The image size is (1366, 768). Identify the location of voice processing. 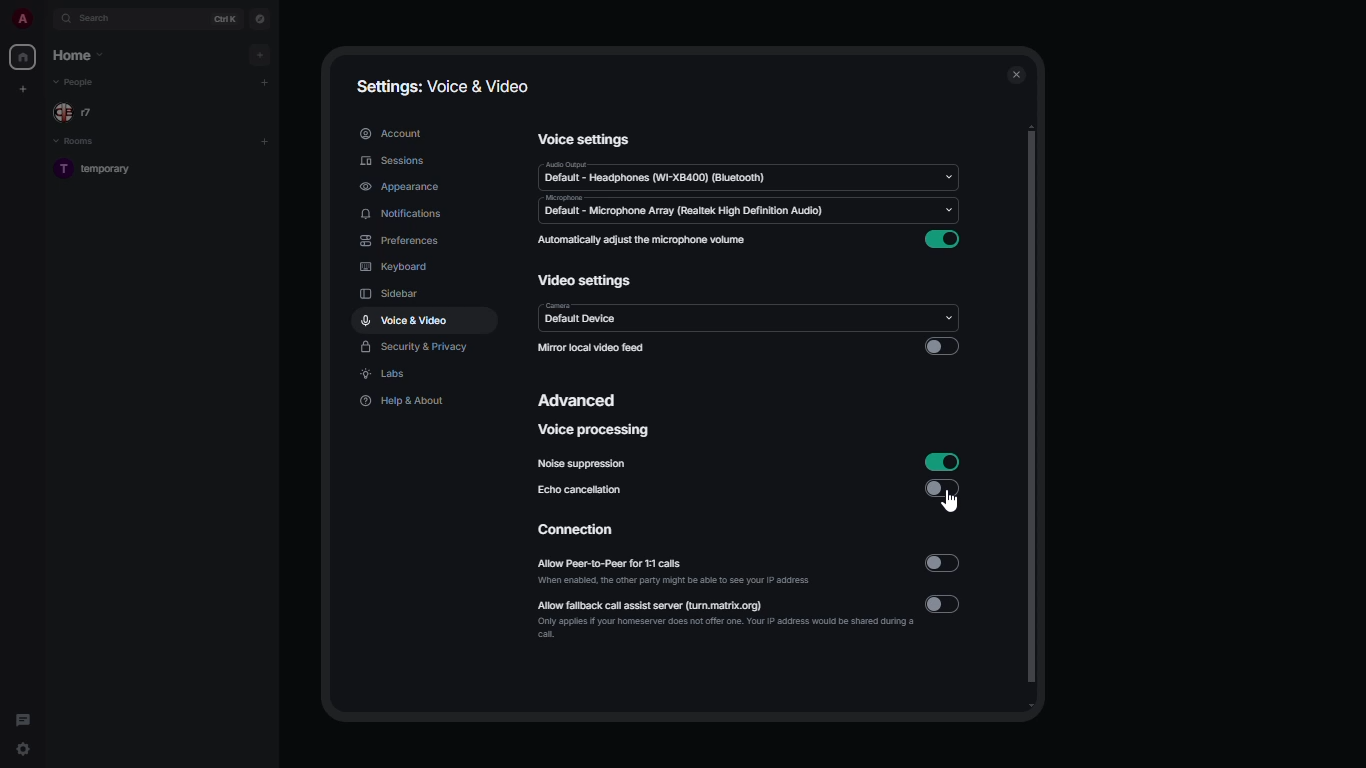
(593, 430).